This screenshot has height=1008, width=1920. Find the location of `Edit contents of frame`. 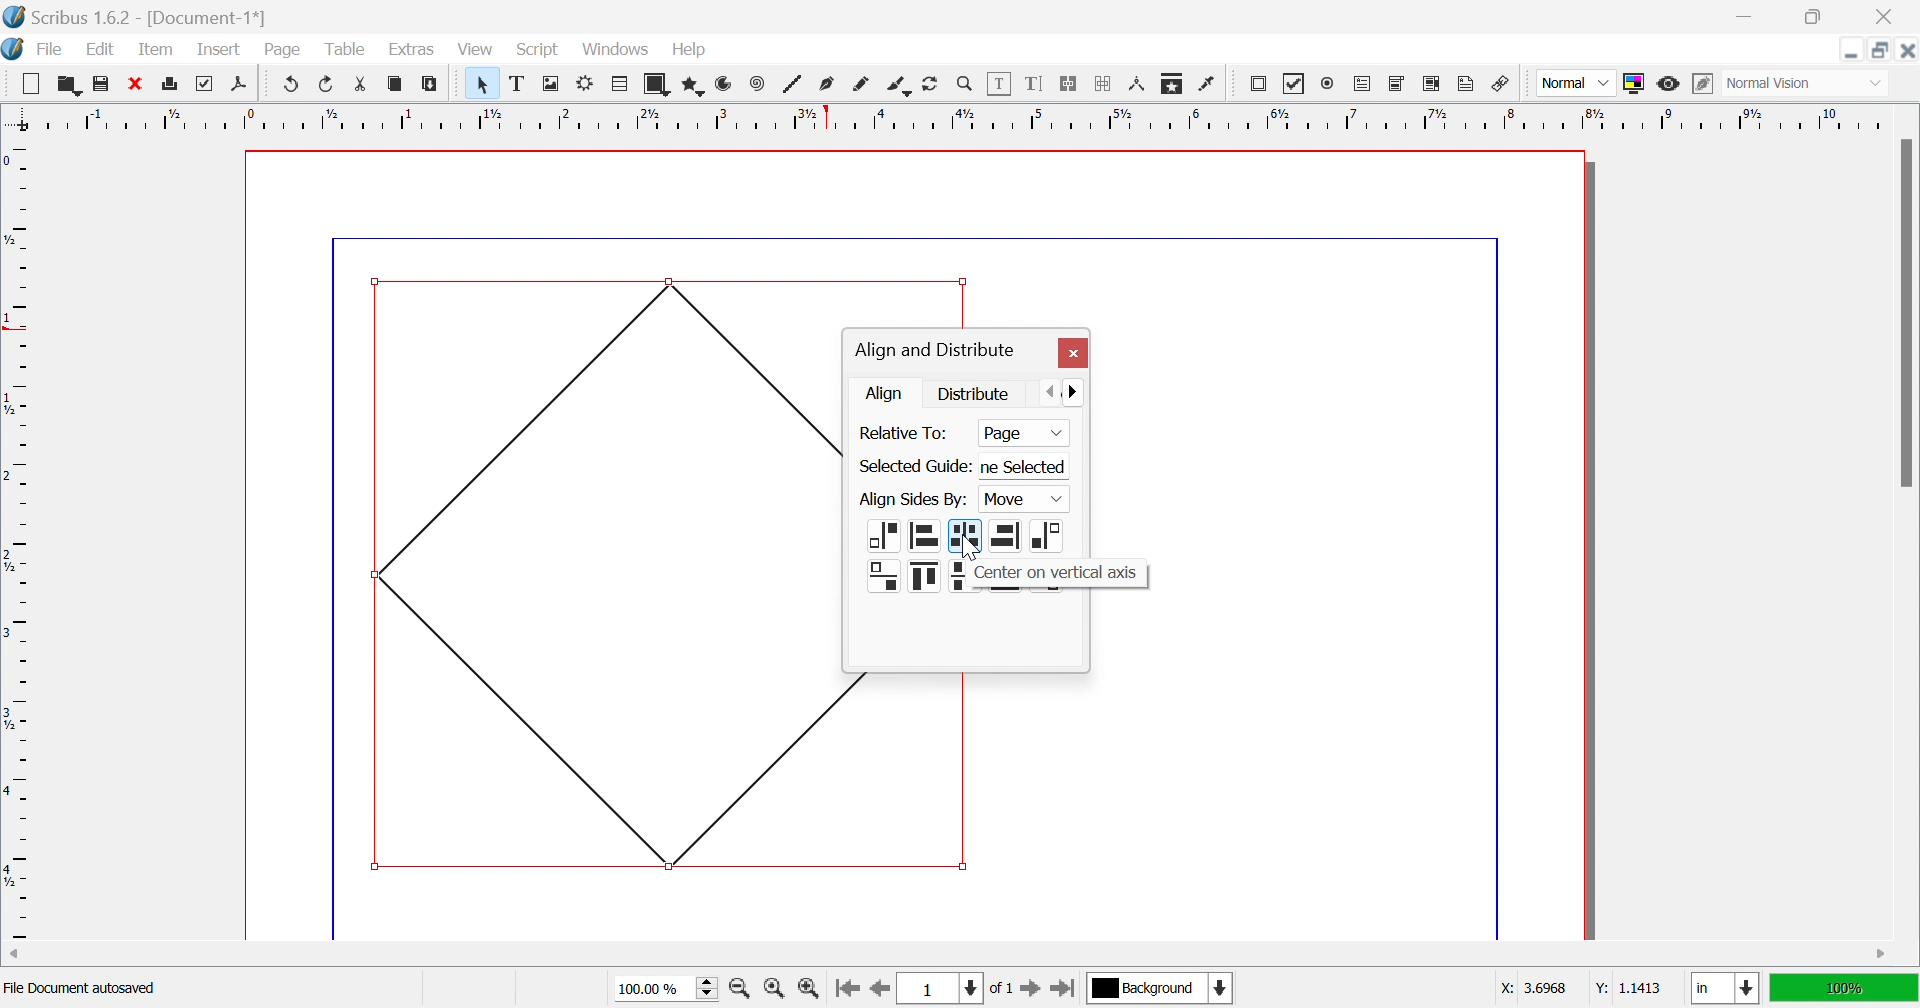

Edit contents of frame is located at coordinates (1000, 81).